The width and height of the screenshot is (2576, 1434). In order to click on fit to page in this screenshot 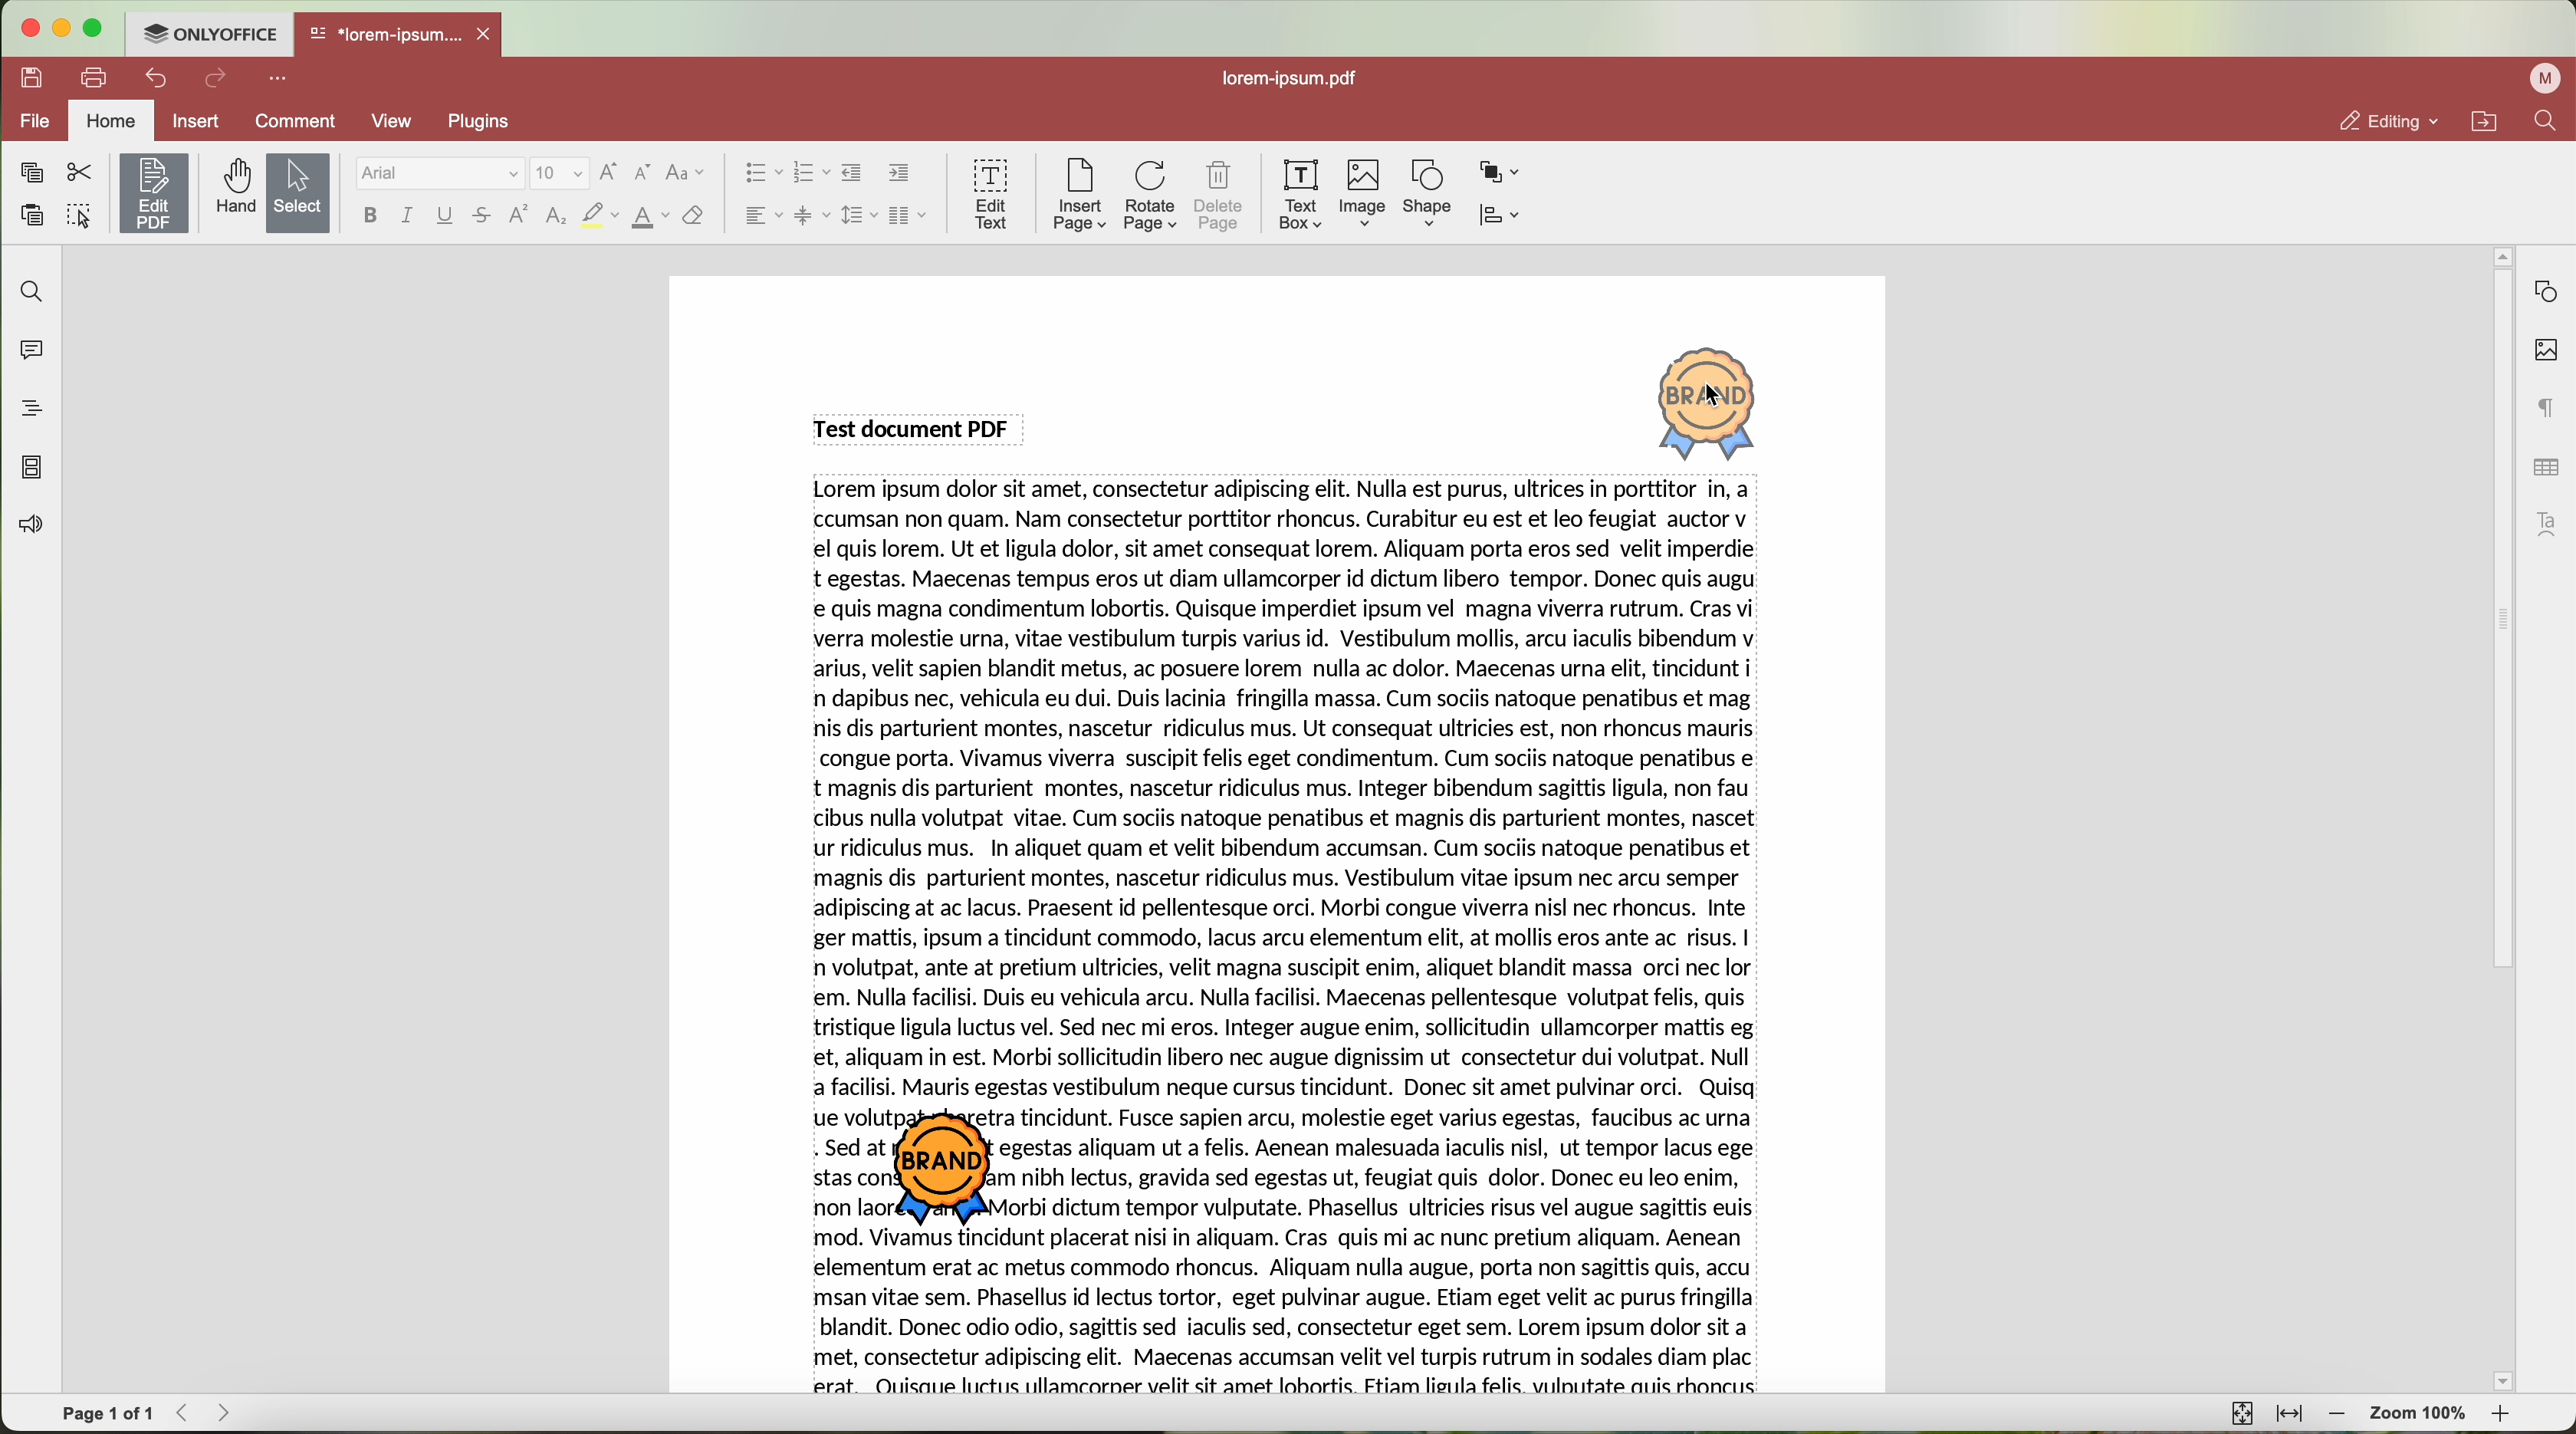, I will do `click(2239, 1412)`.